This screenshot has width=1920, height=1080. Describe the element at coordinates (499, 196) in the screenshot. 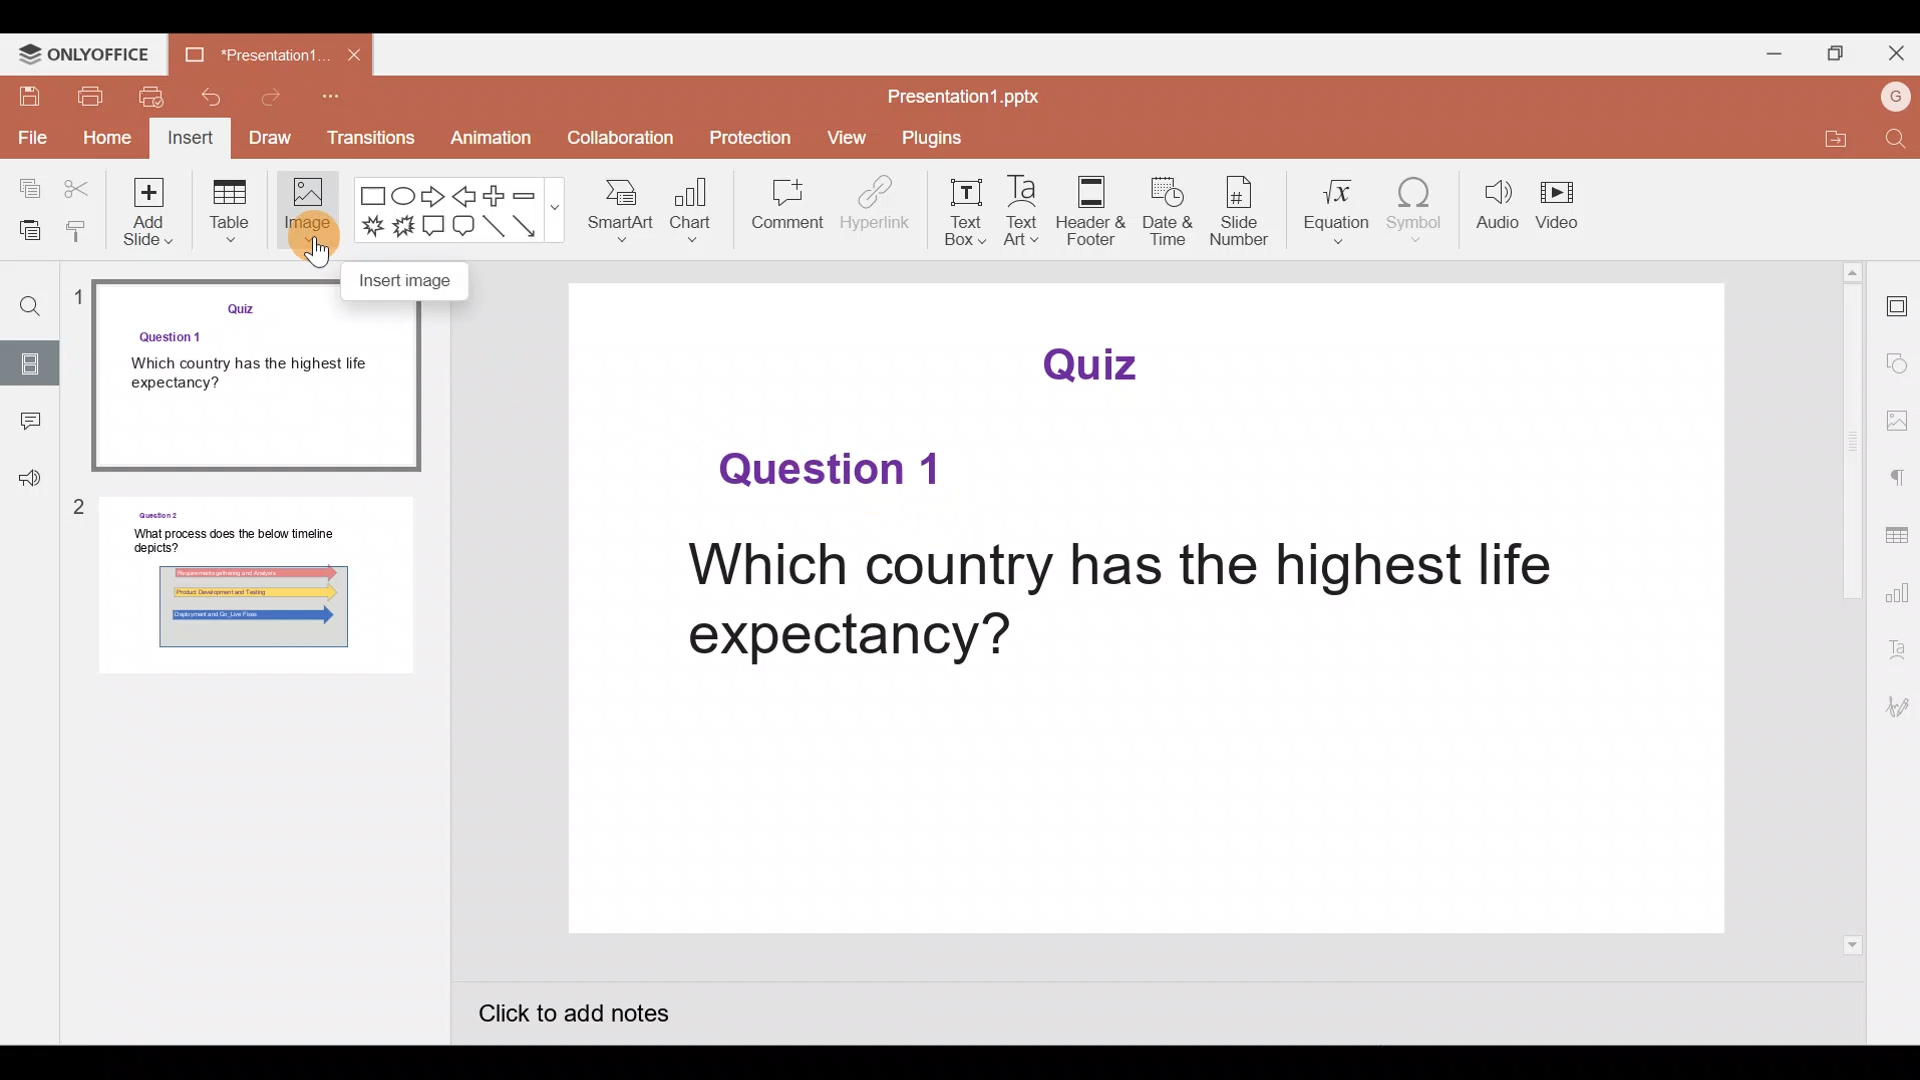

I see `Plus` at that location.